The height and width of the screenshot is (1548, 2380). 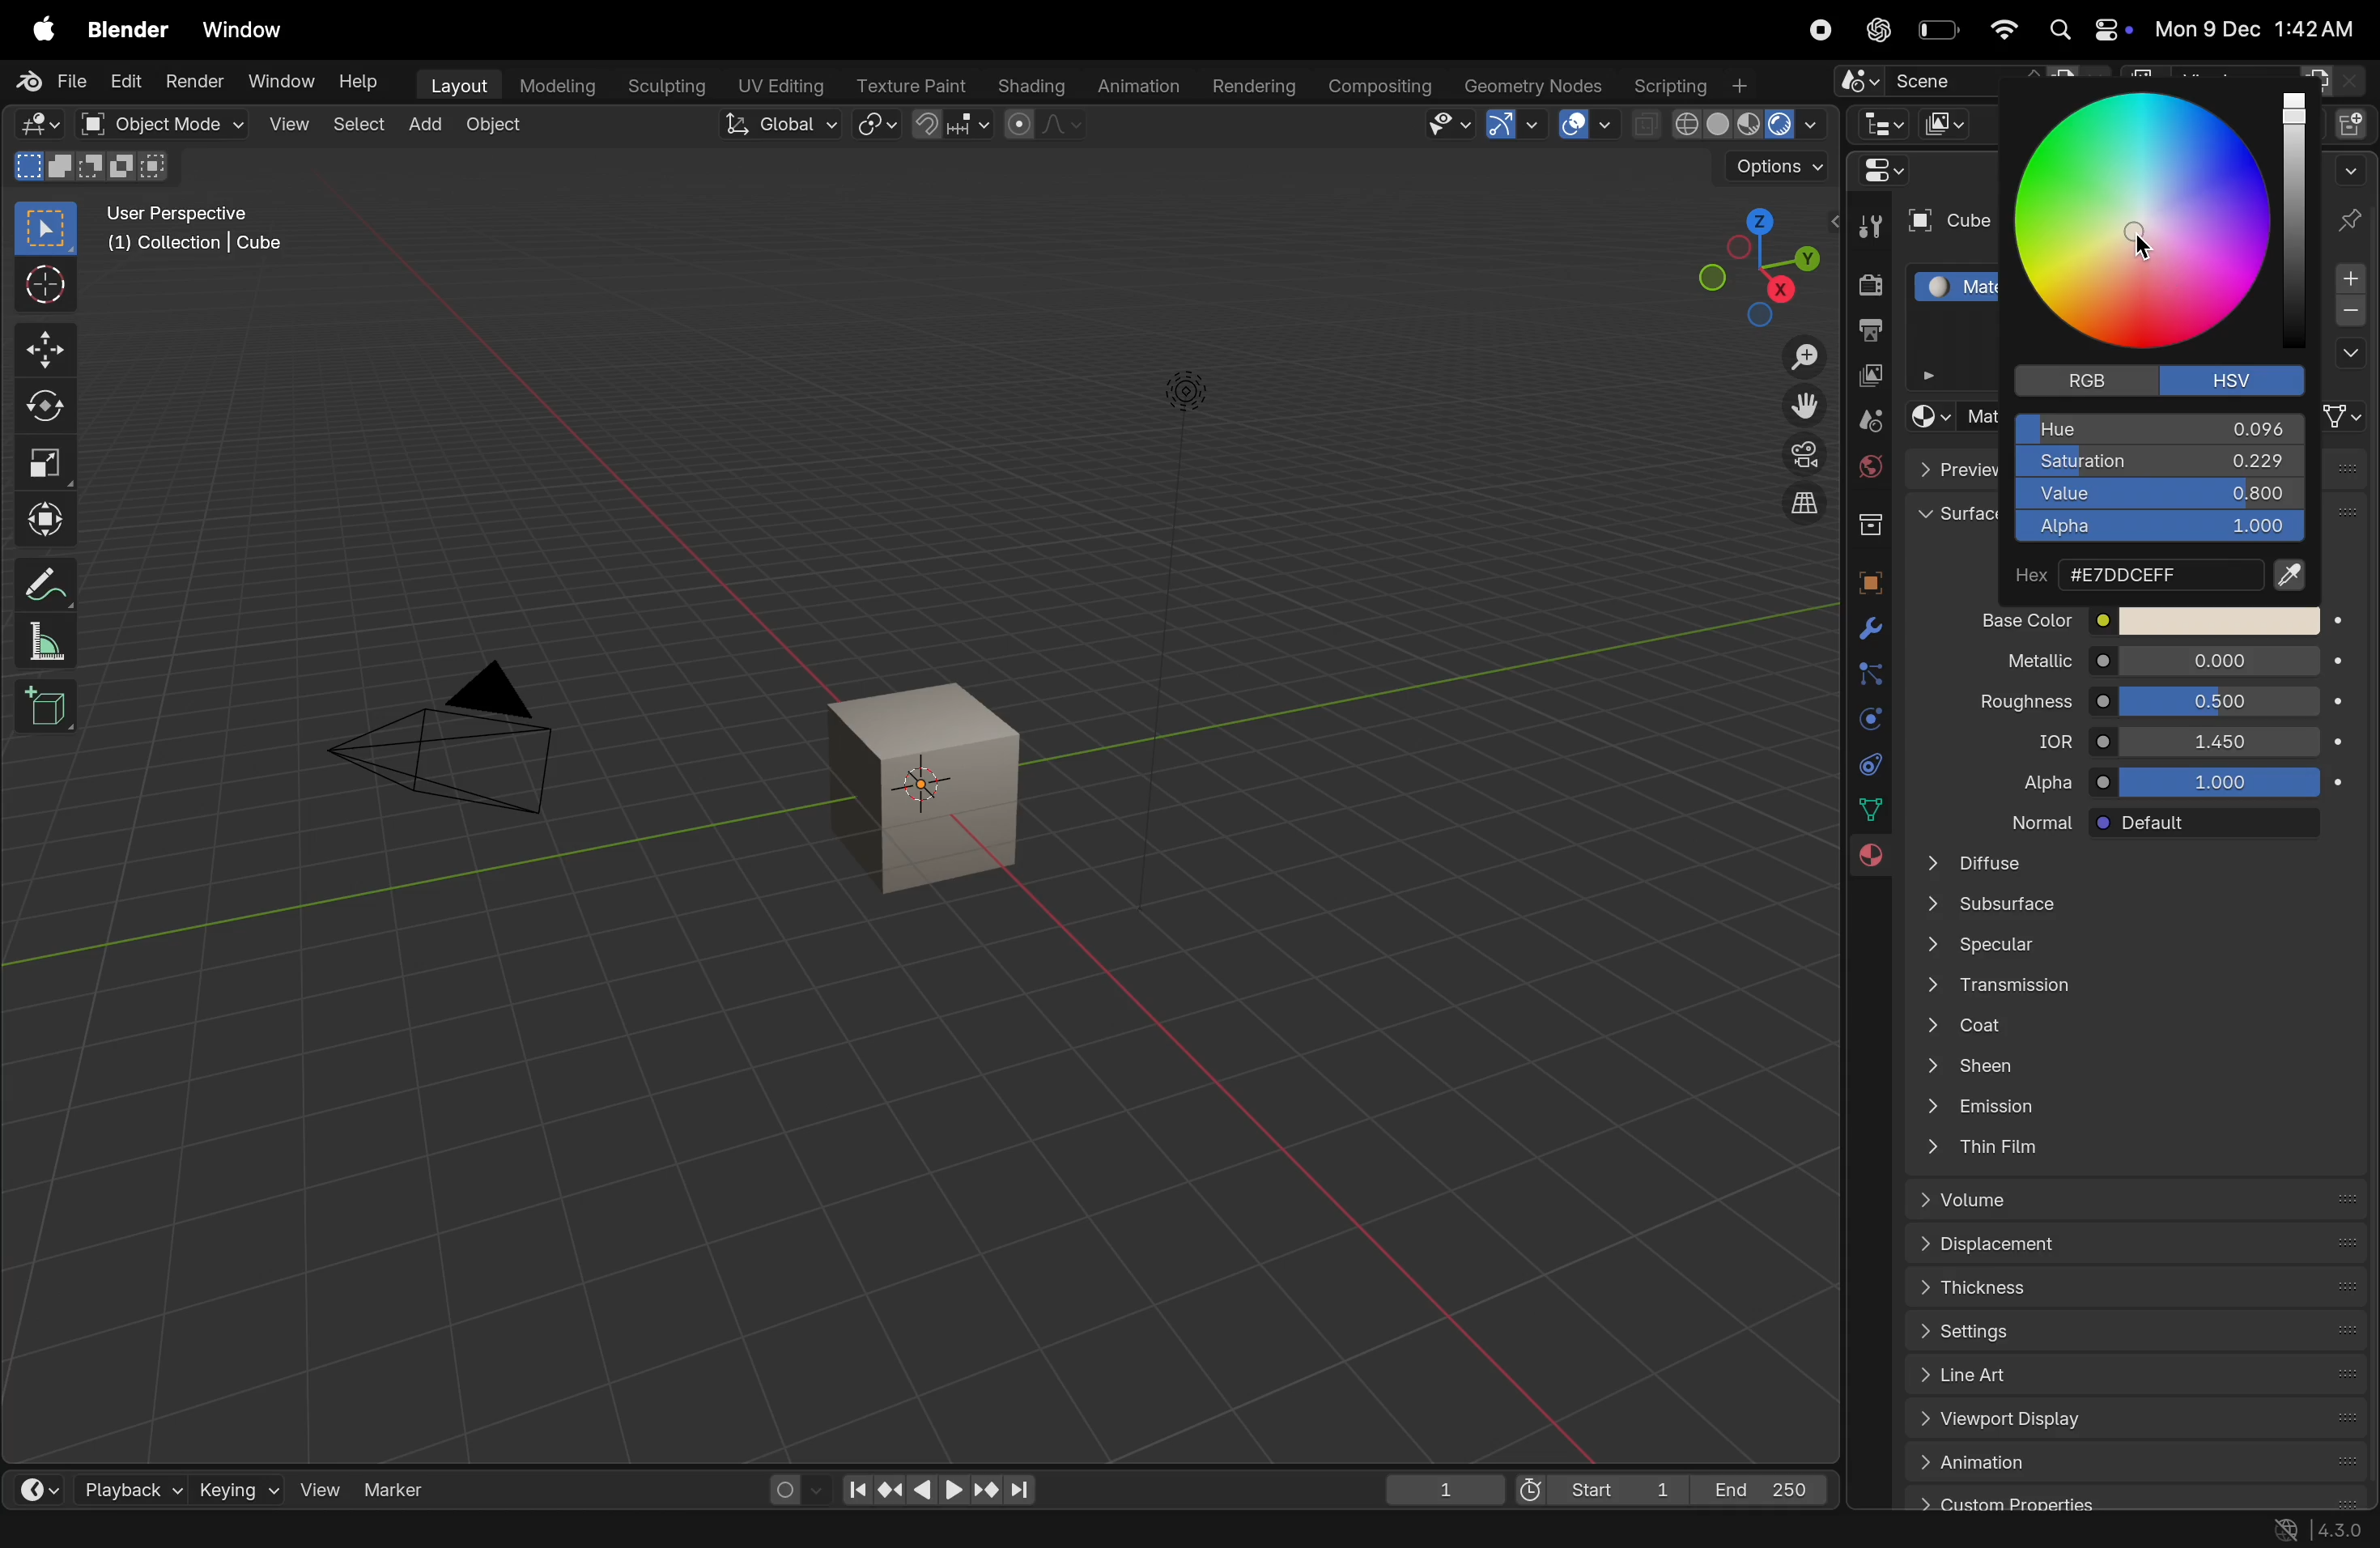 What do you see at coordinates (2348, 355) in the screenshot?
I see `options` at bounding box center [2348, 355].